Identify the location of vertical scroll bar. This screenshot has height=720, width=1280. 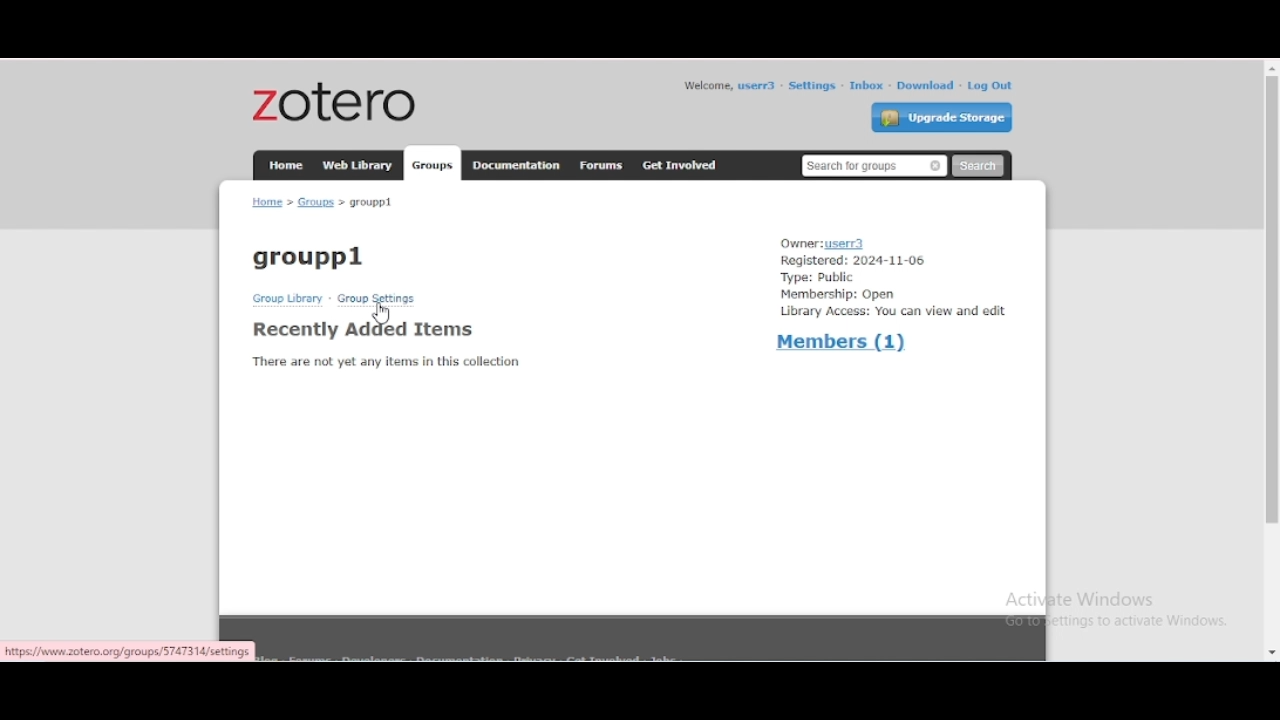
(1270, 300).